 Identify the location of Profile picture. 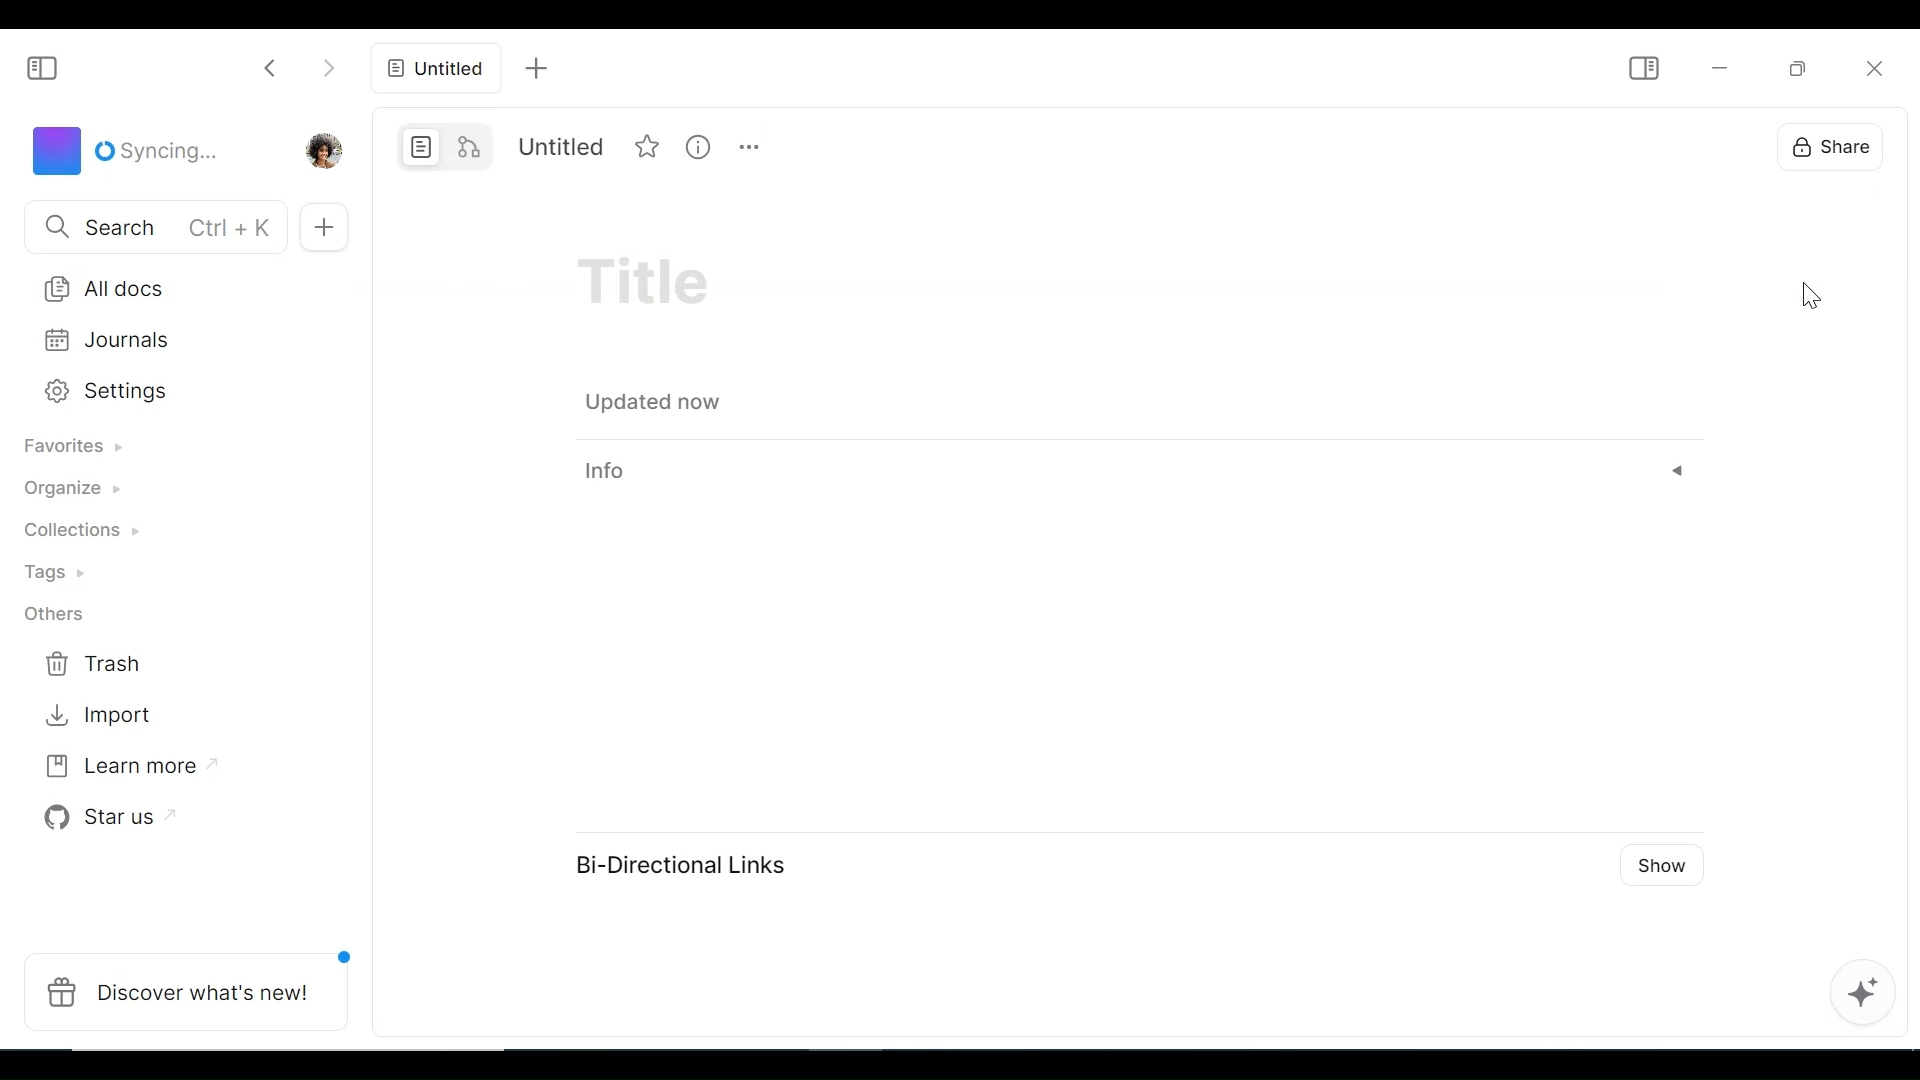
(325, 149).